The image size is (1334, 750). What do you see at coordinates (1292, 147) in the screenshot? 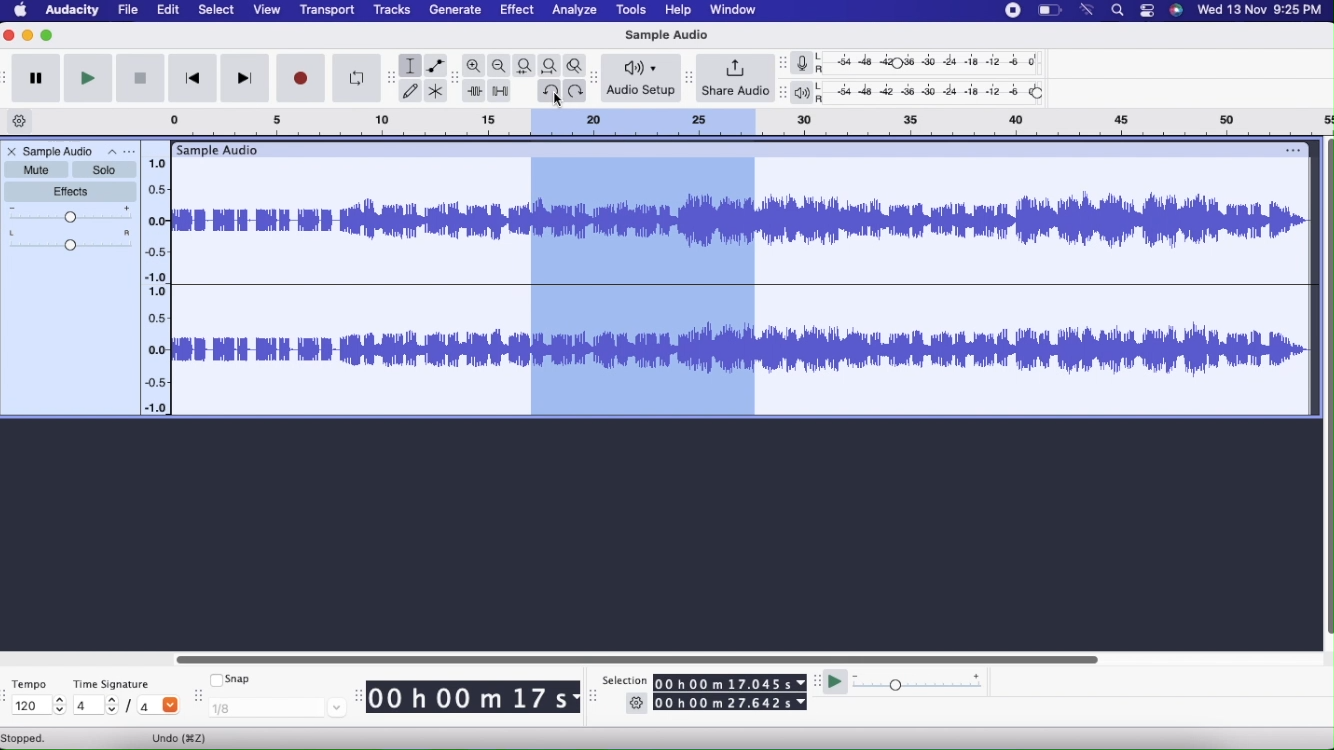
I see `options` at bounding box center [1292, 147].